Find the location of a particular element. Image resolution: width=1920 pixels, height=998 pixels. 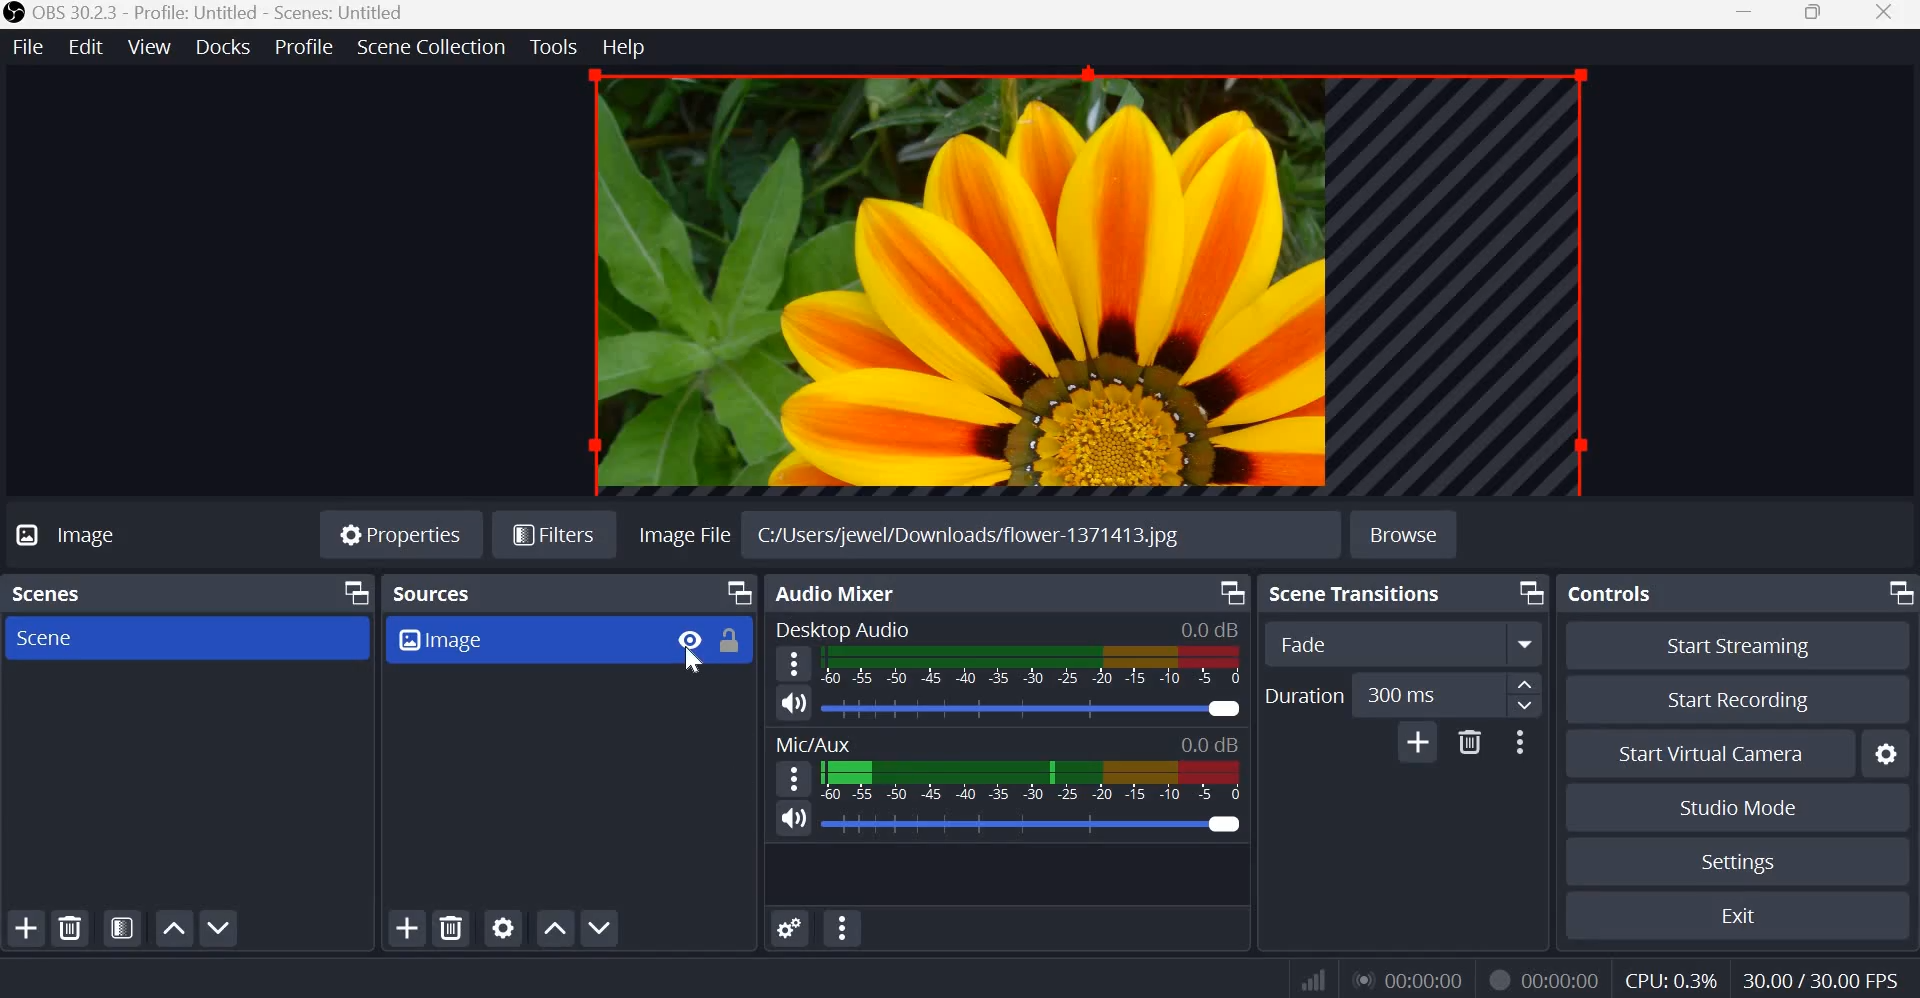

Properties is located at coordinates (401, 535).